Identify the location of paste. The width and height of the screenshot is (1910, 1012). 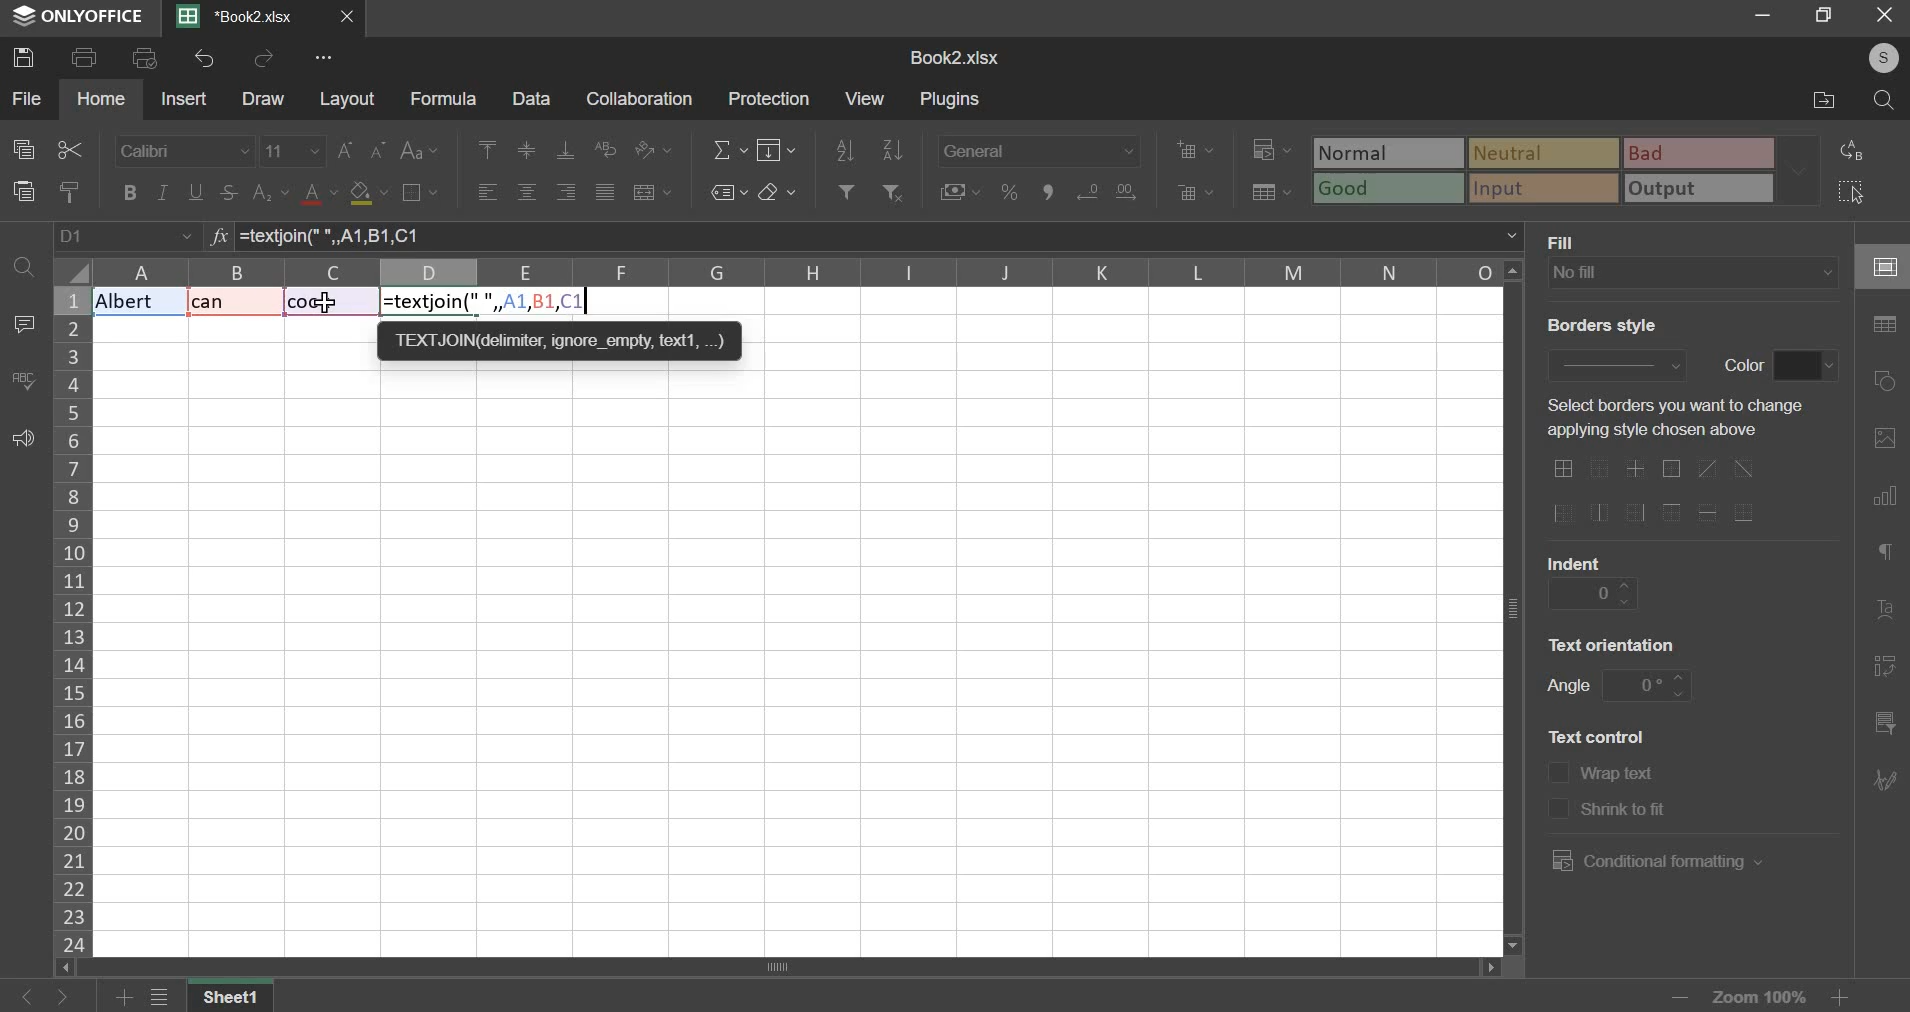
(24, 191).